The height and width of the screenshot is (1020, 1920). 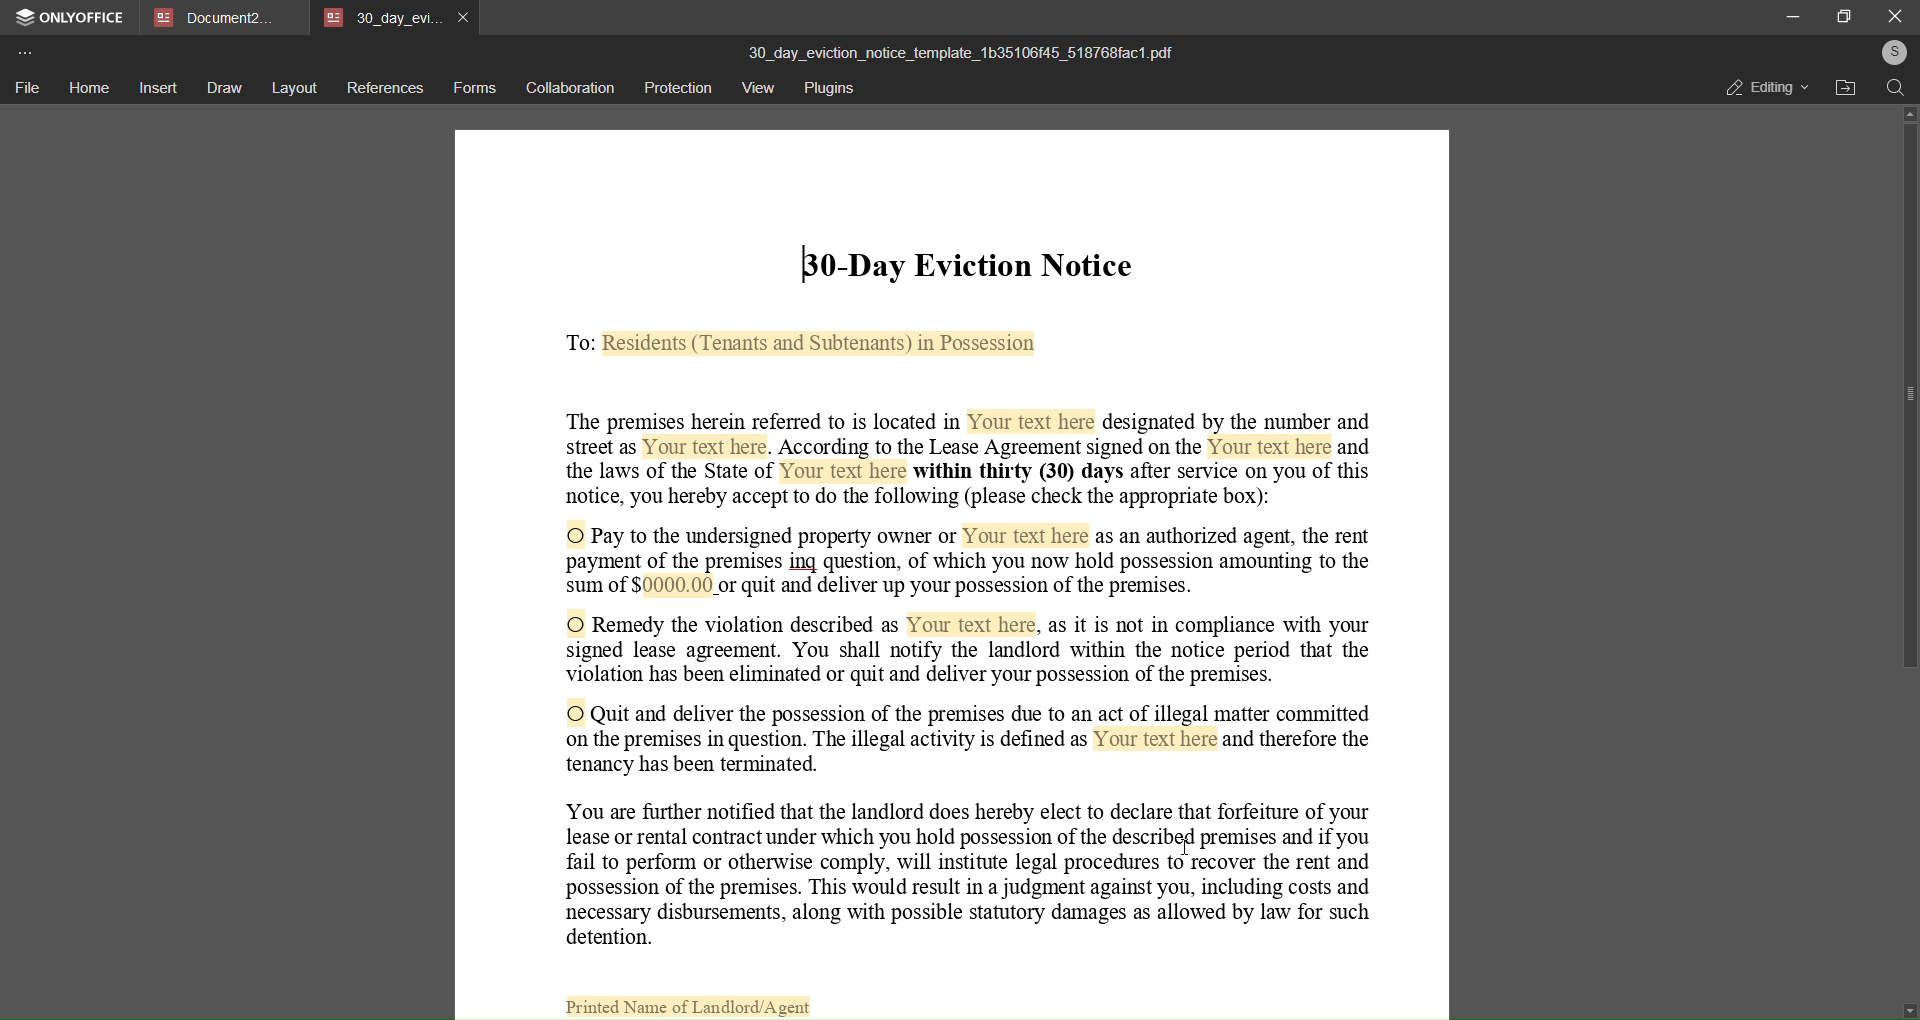 What do you see at coordinates (86, 85) in the screenshot?
I see `home` at bounding box center [86, 85].